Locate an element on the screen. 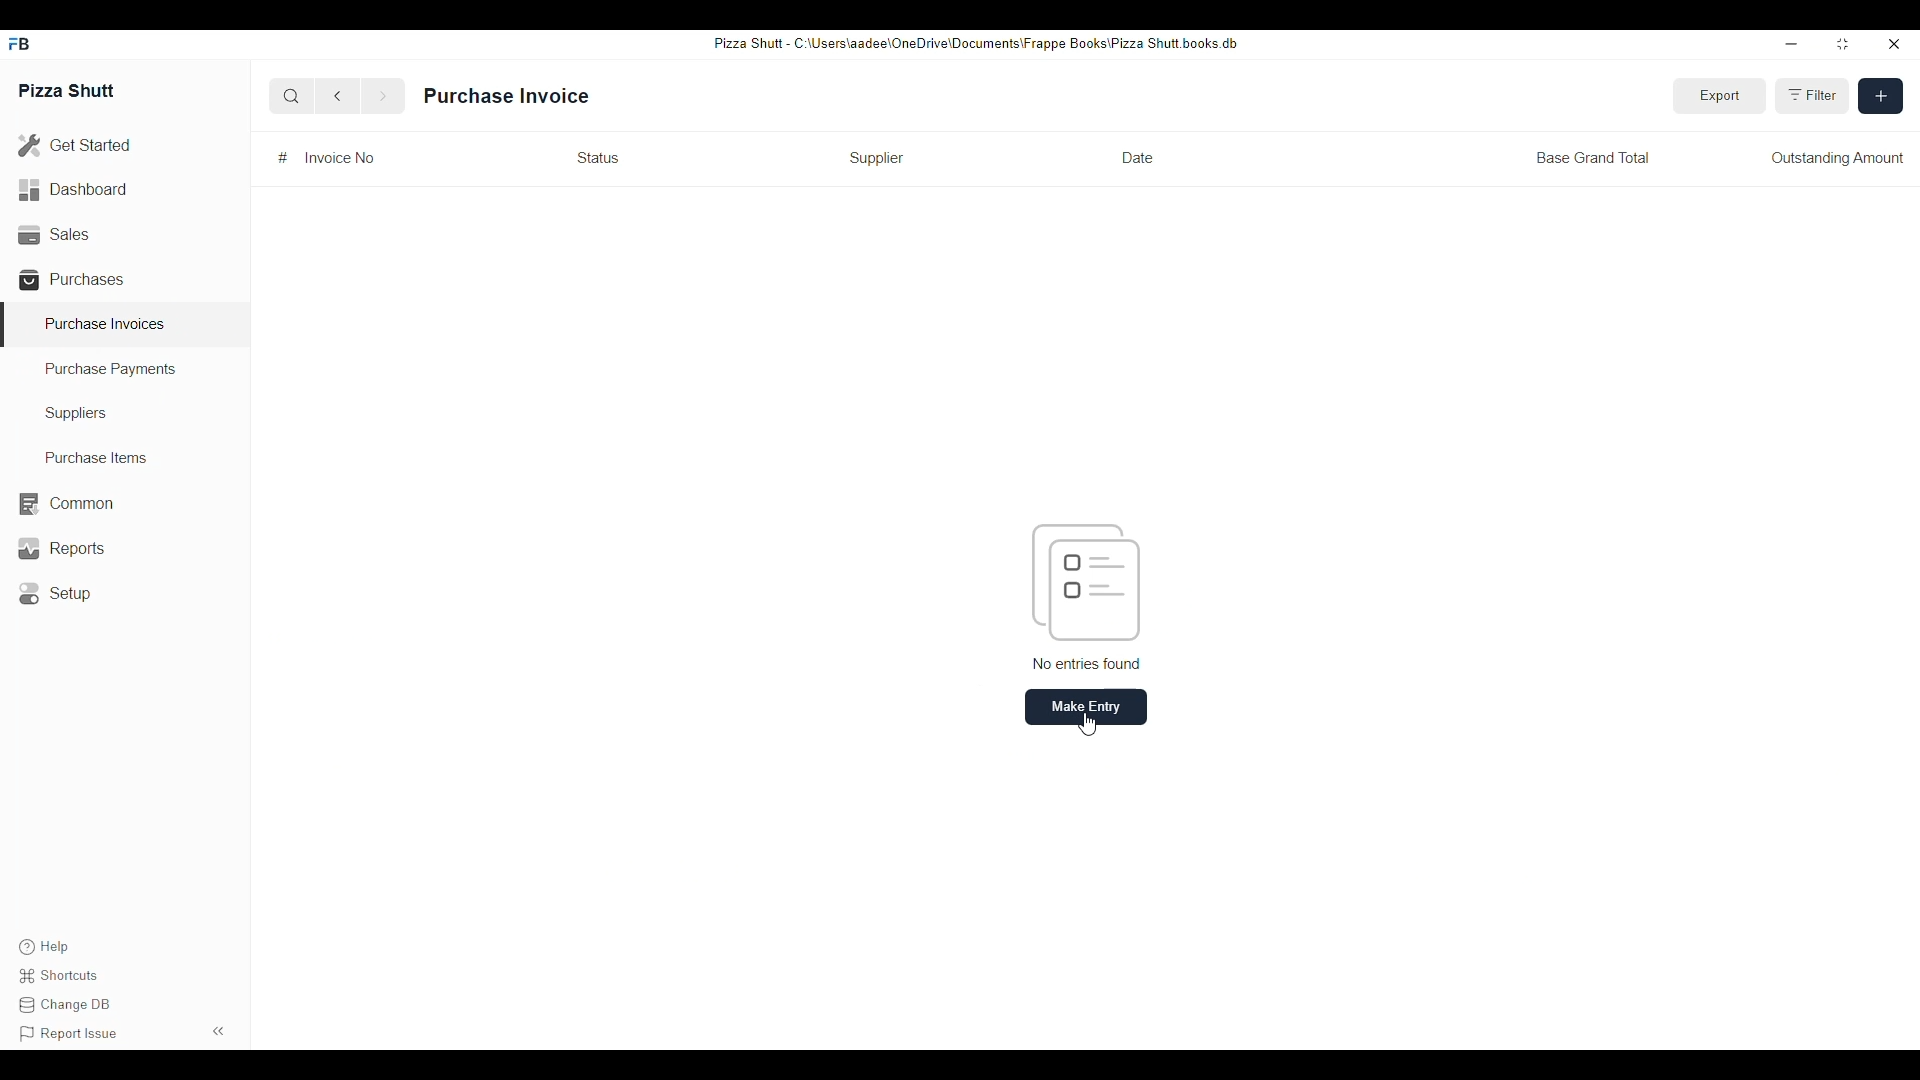 The height and width of the screenshot is (1080, 1920). Purchases is located at coordinates (75, 279).